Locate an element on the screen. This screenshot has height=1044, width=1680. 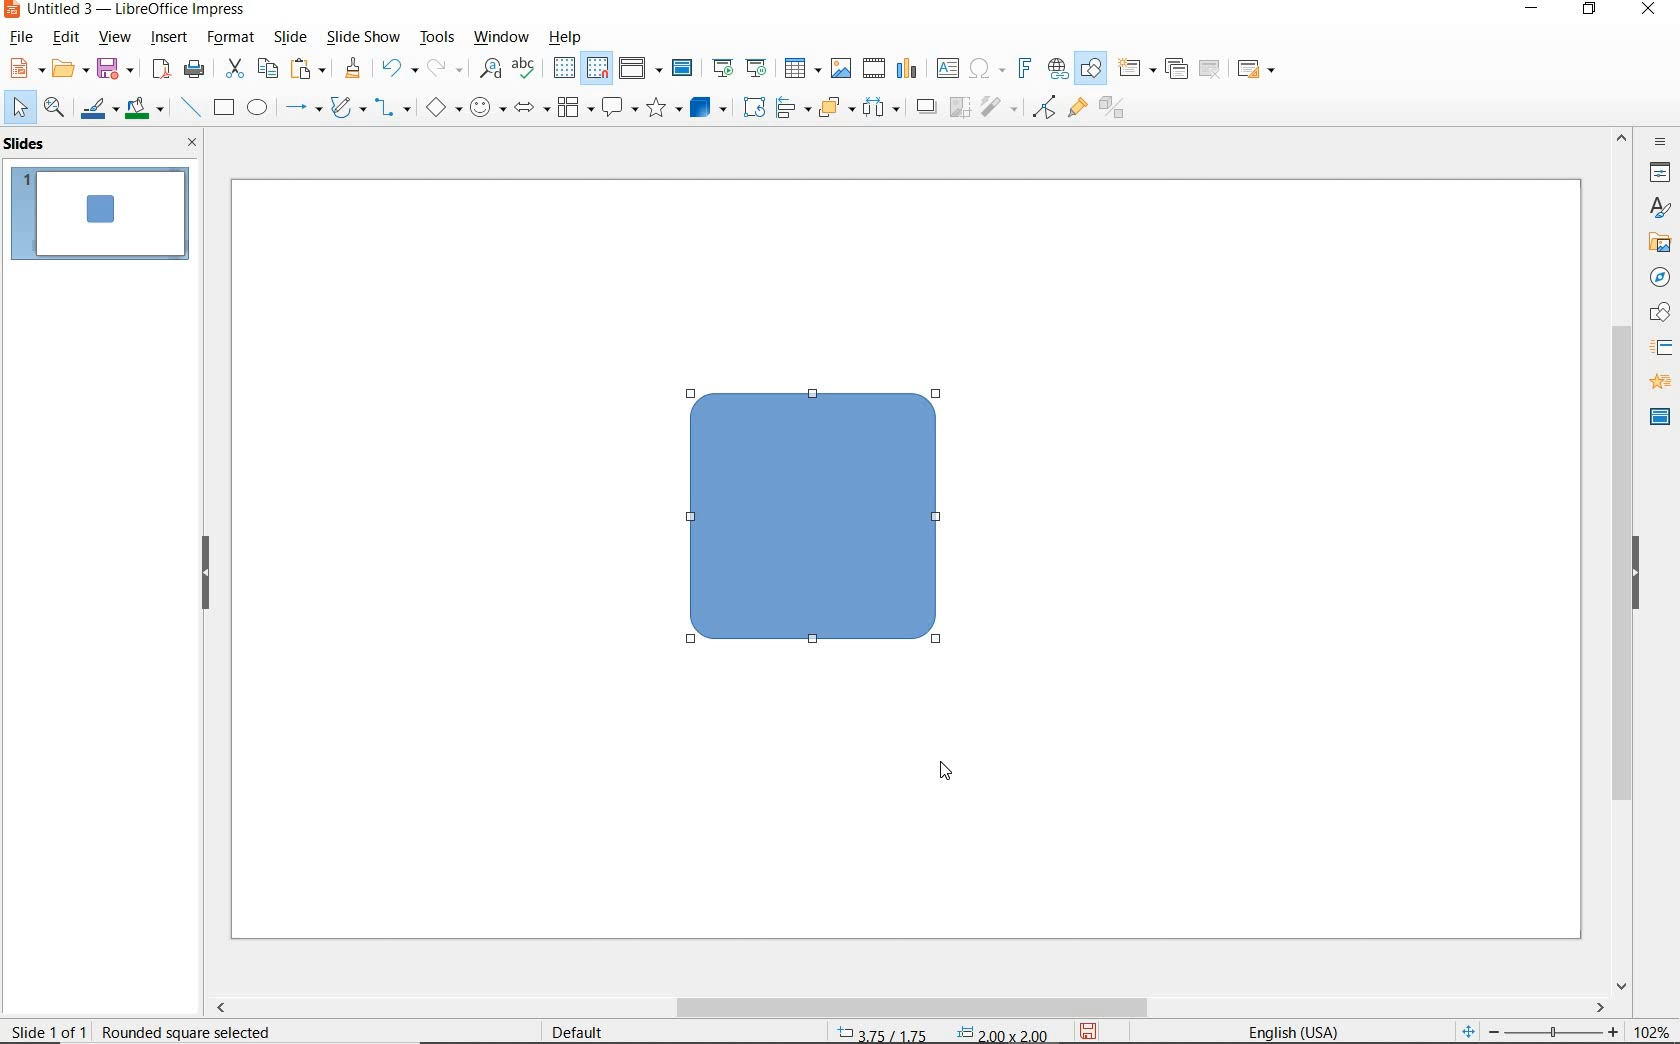
scrollbar is located at coordinates (911, 1008).